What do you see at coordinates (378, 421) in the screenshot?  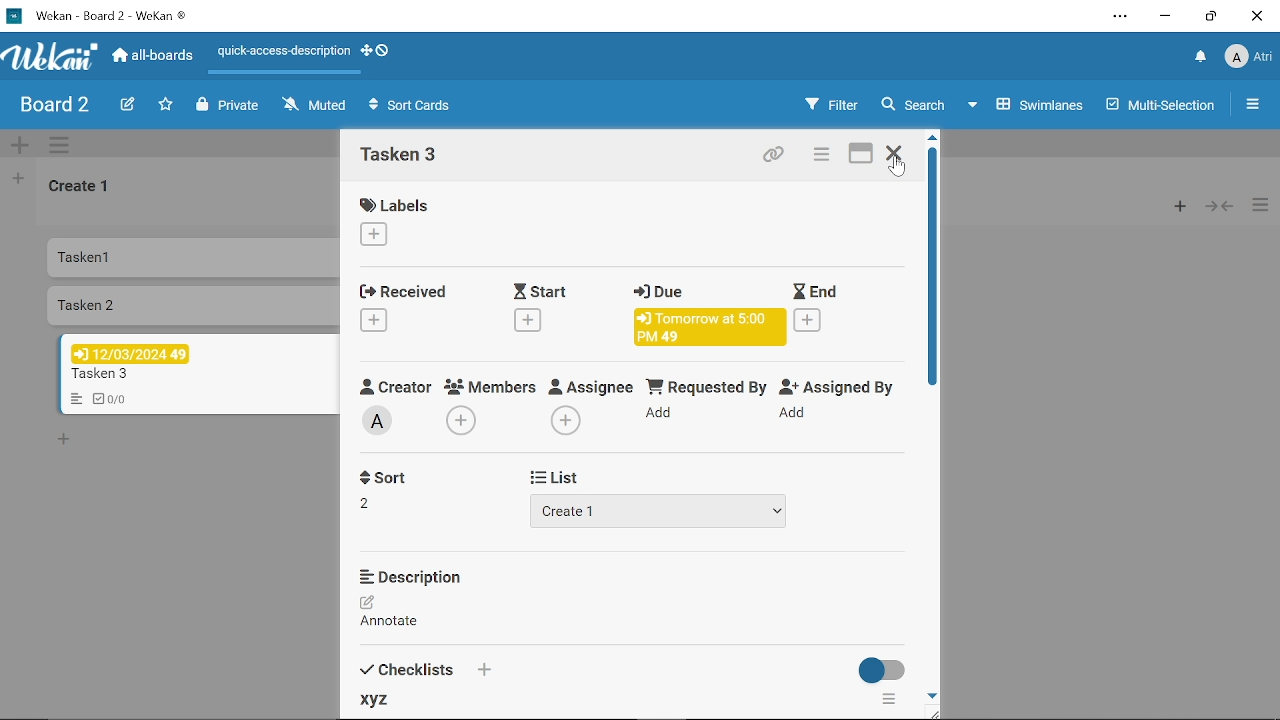 I see `Add` at bounding box center [378, 421].